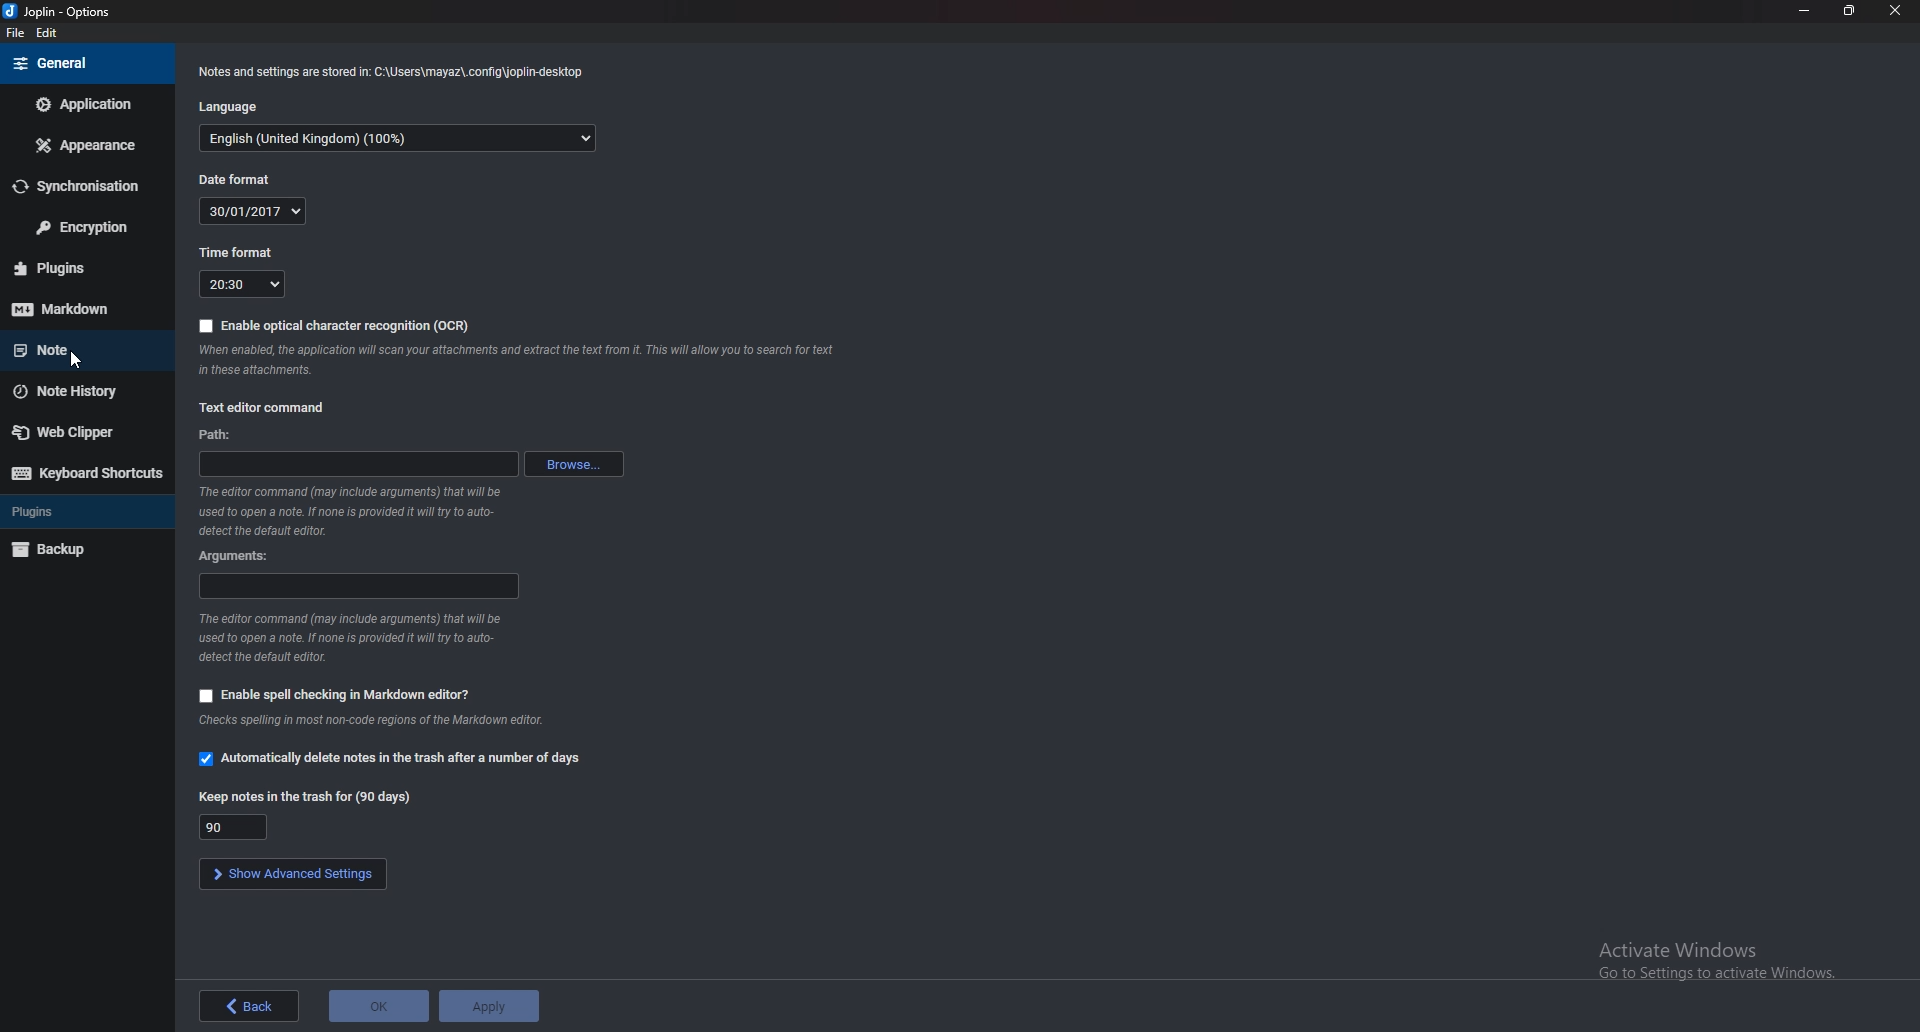 The height and width of the screenshot is (1032, 1920). What do you see at coordinates (312, 796) in the screenshot?
I see `Keep notes in the trash for` at bounding box center [312, 796].